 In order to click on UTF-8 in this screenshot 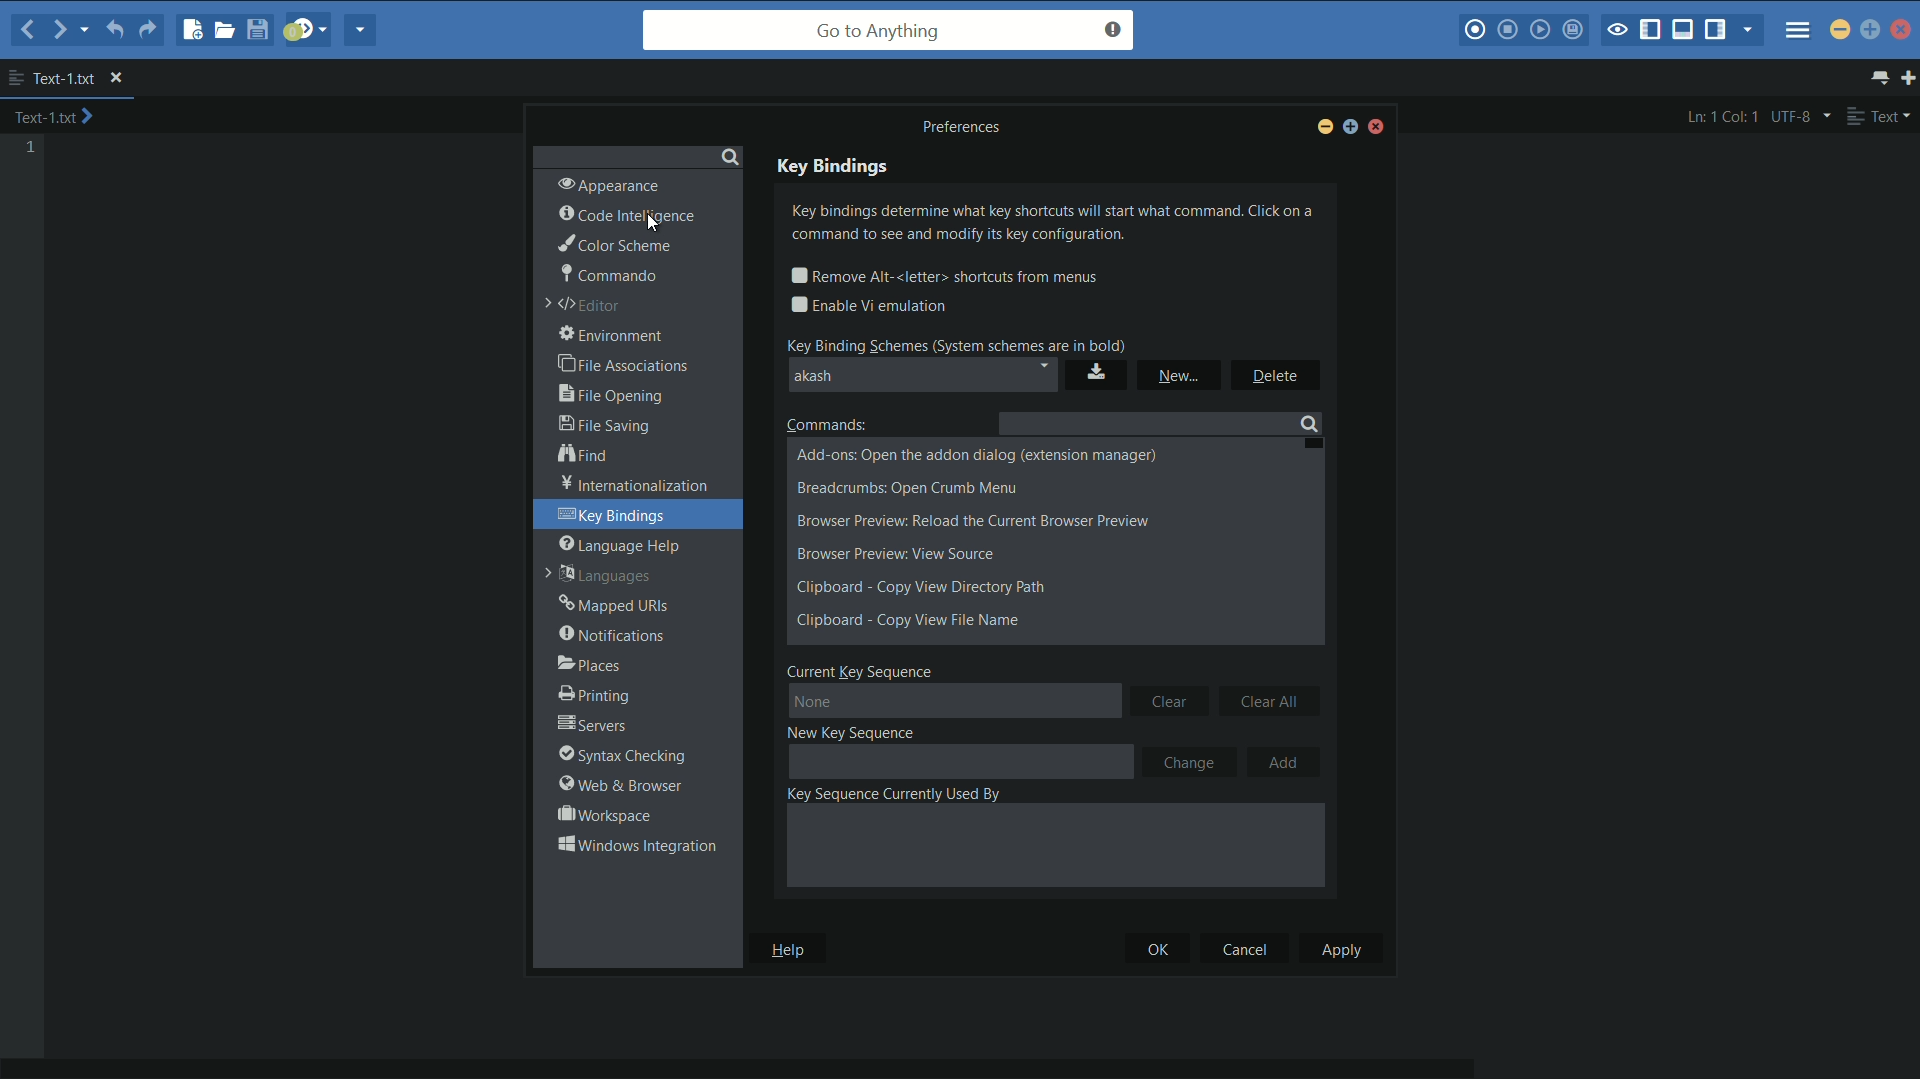, I will do `click(1798, 116)`.